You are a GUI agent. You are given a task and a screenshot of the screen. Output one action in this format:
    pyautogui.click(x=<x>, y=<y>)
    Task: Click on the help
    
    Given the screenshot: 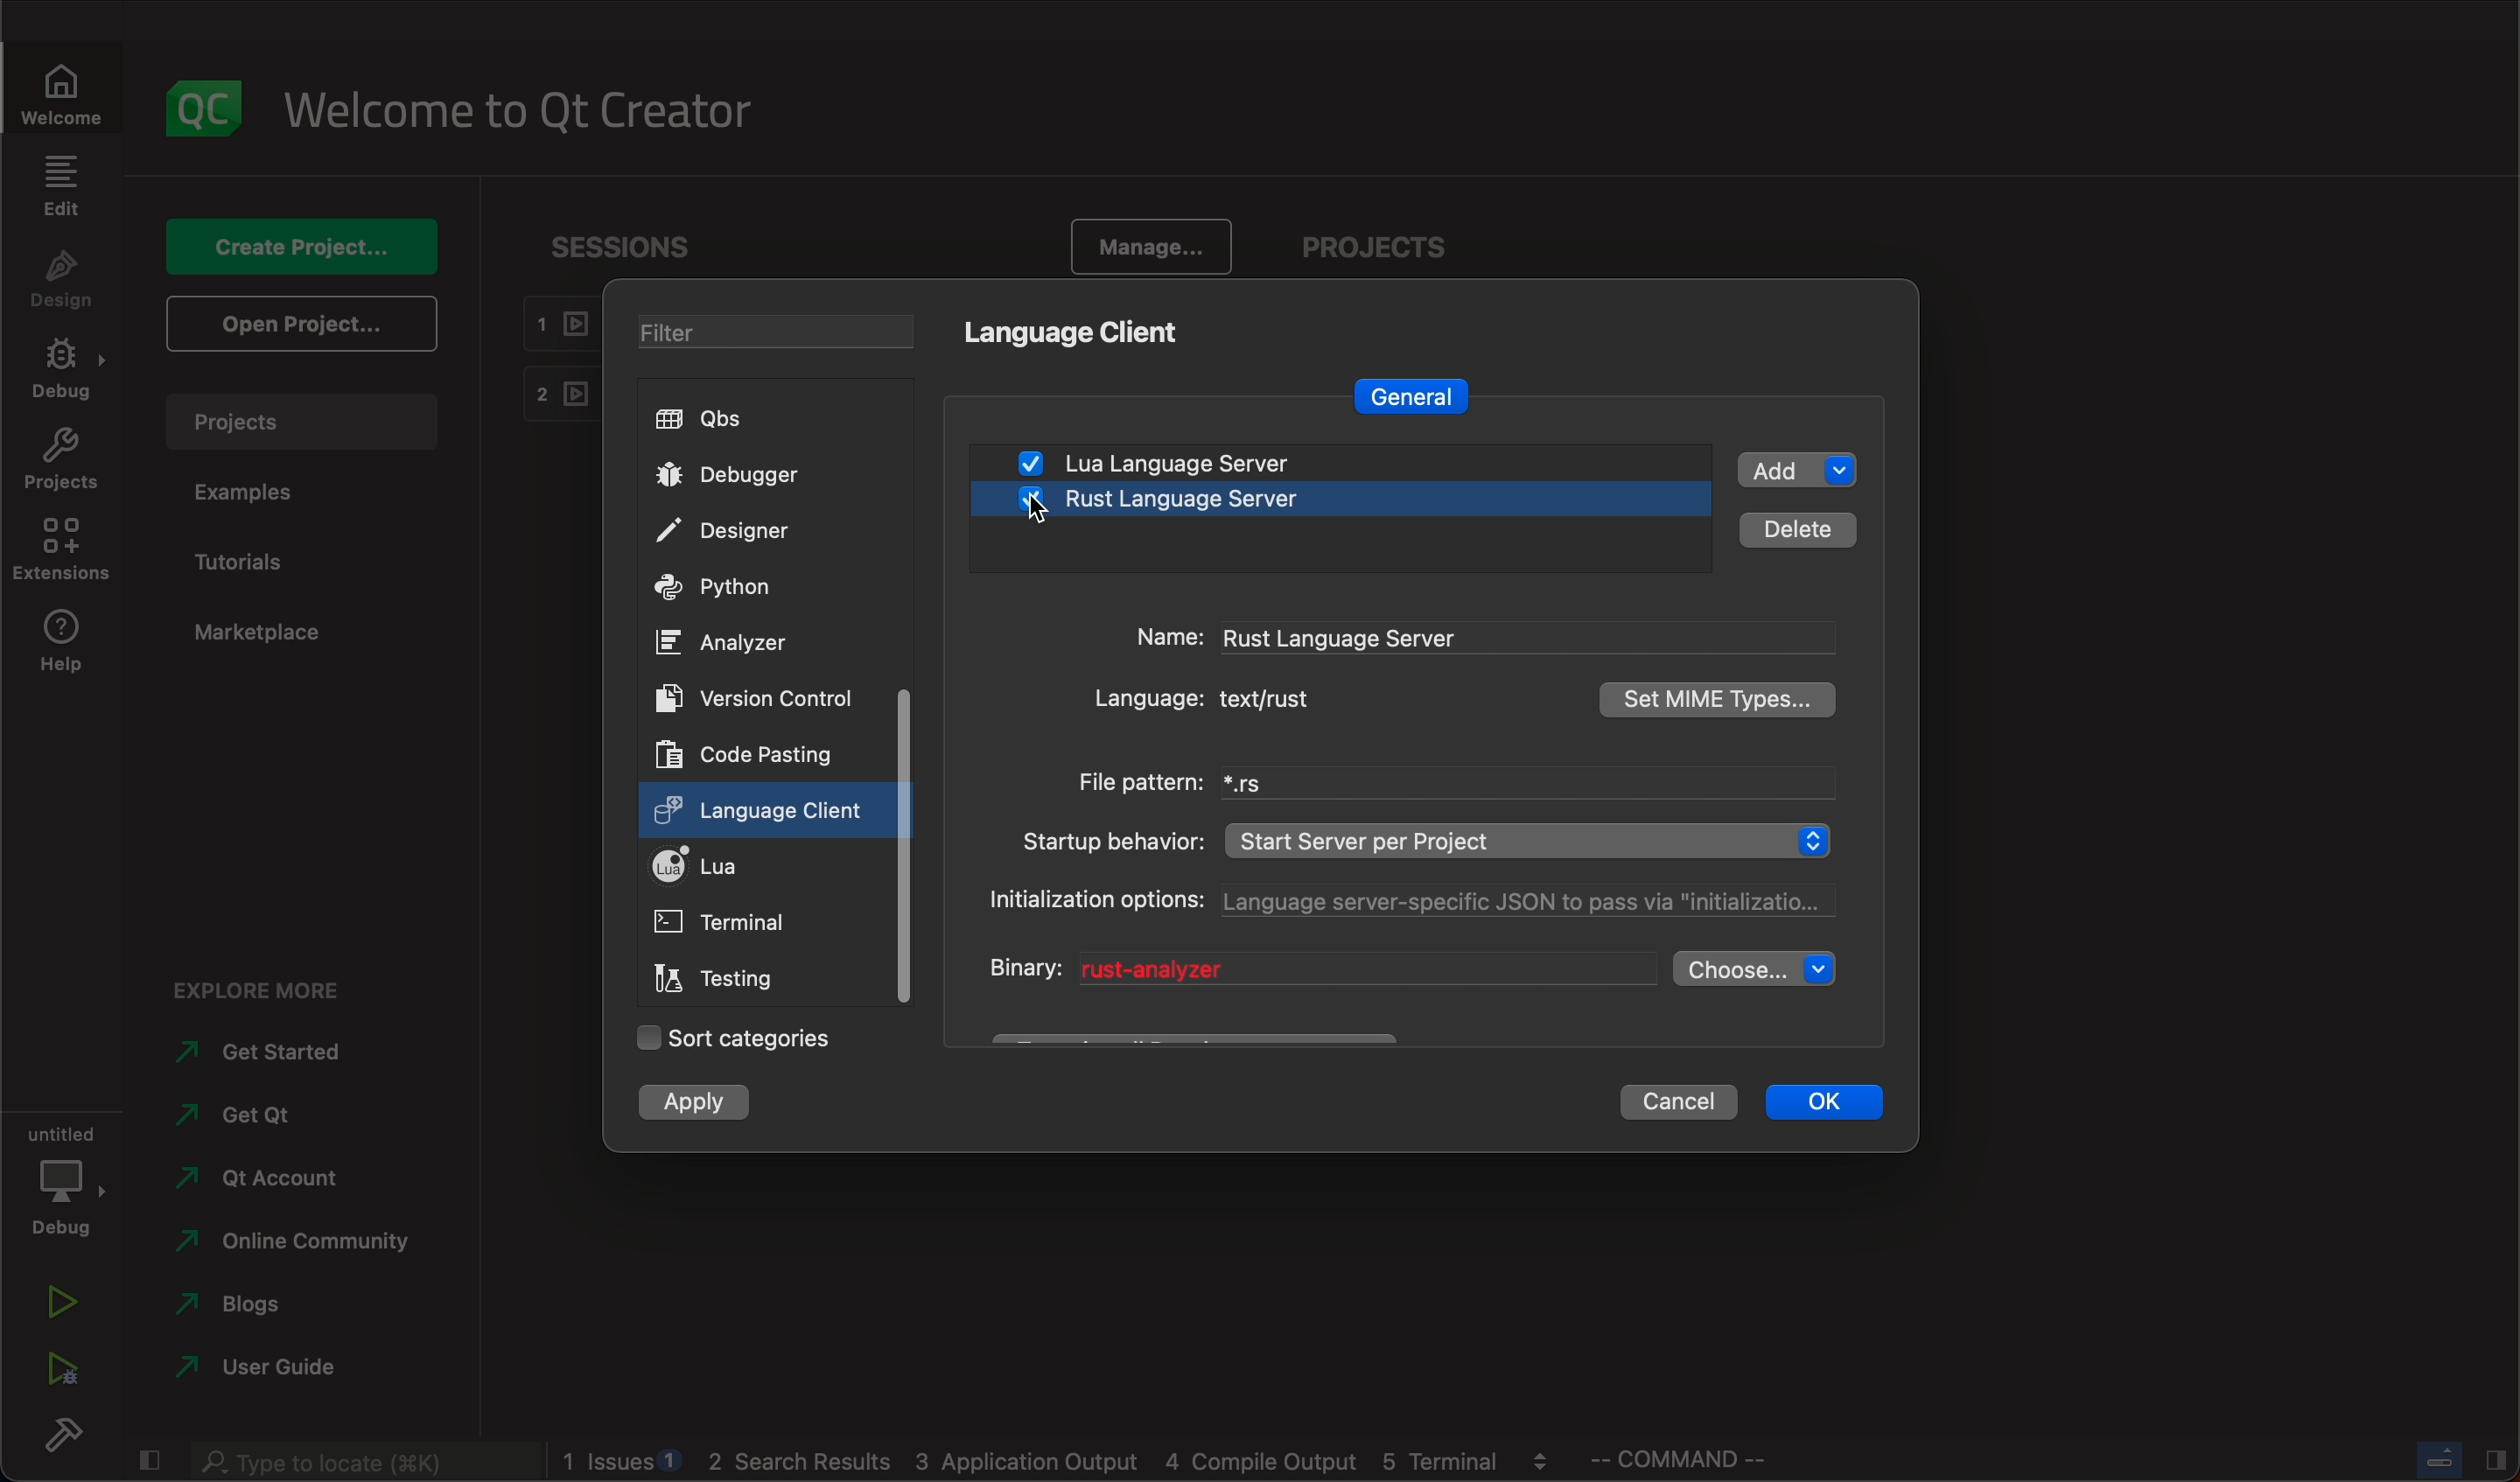 What is the action you would take?
    pyautogui.click(x=63, y=645)
    